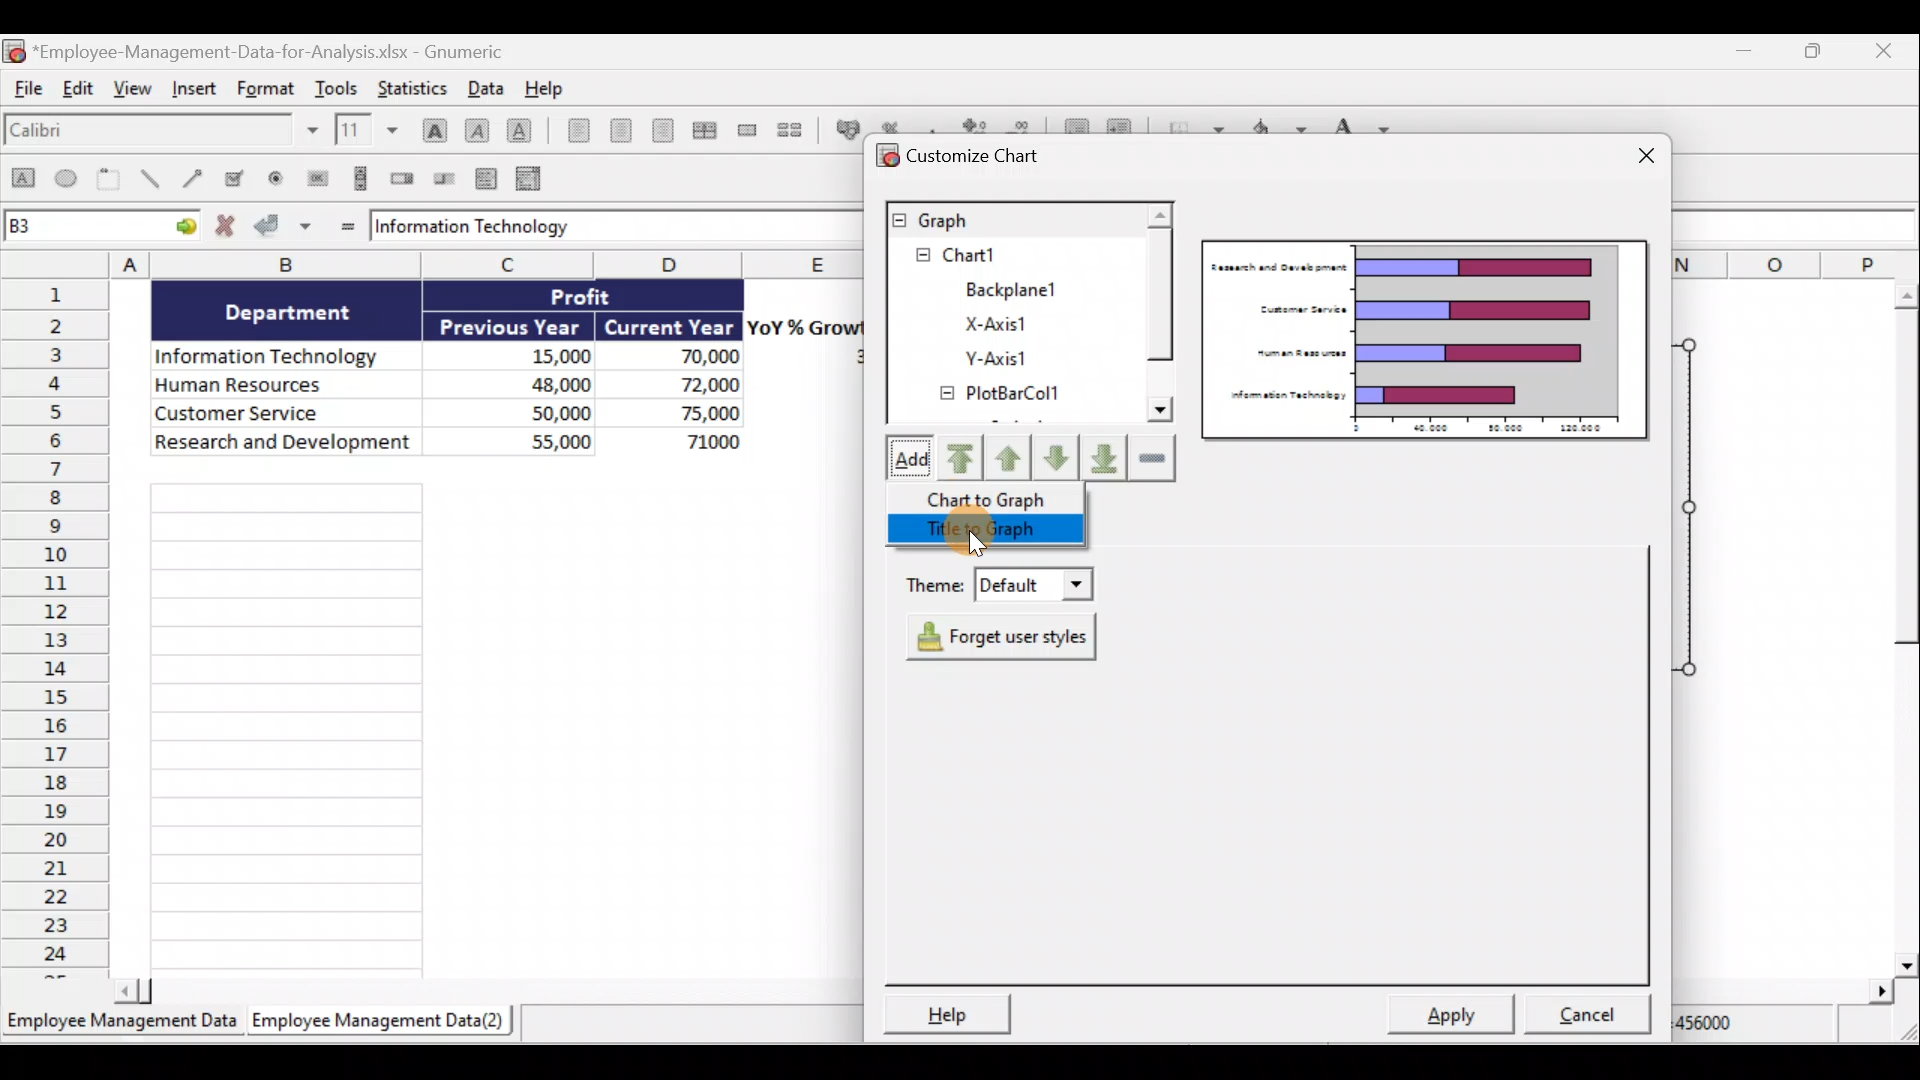 This screenshot has width=1920, height=1080. I want to click on *Employee-Management-Data-for-Analysis.xlsx - Gnumeric, so click(282, 51).